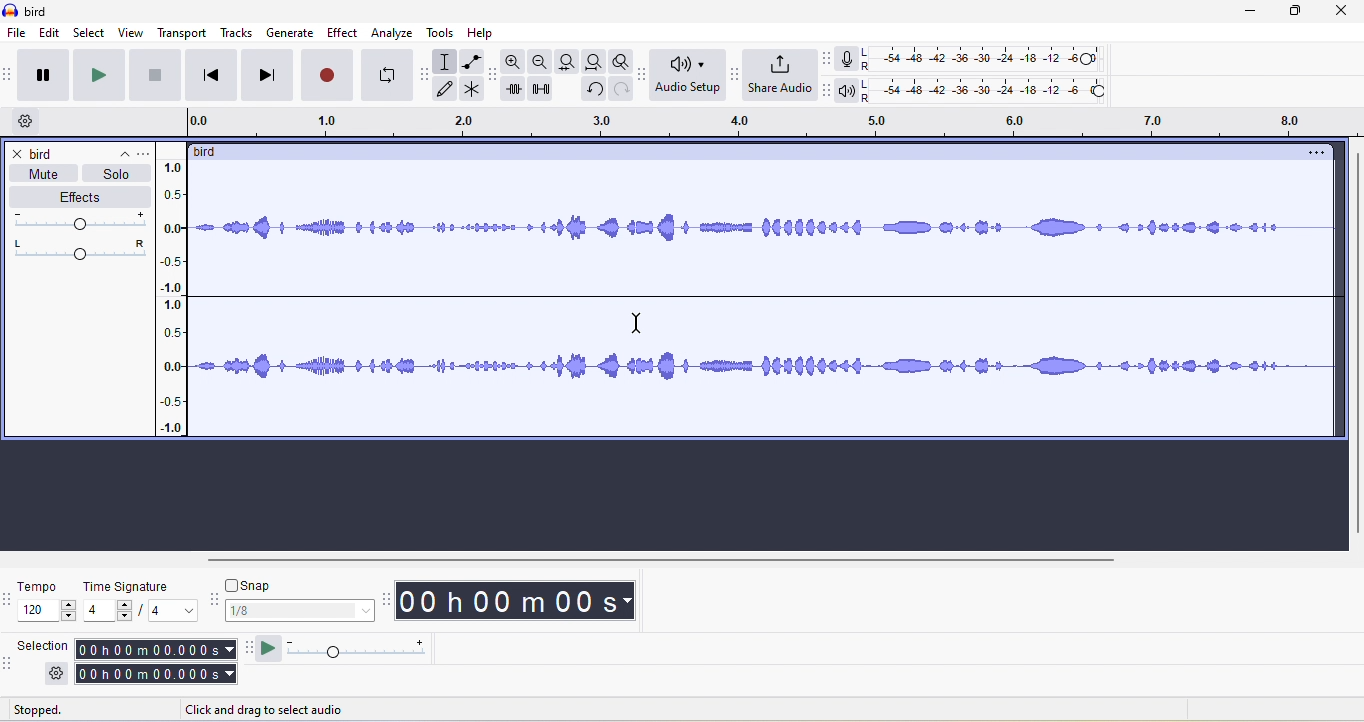 Image resolution: width=1364 pixels, height=722 pixels. What do you see at coordinates (766, 303) in the screenshot?
I see `record audio` at bounding box center [766, 303].